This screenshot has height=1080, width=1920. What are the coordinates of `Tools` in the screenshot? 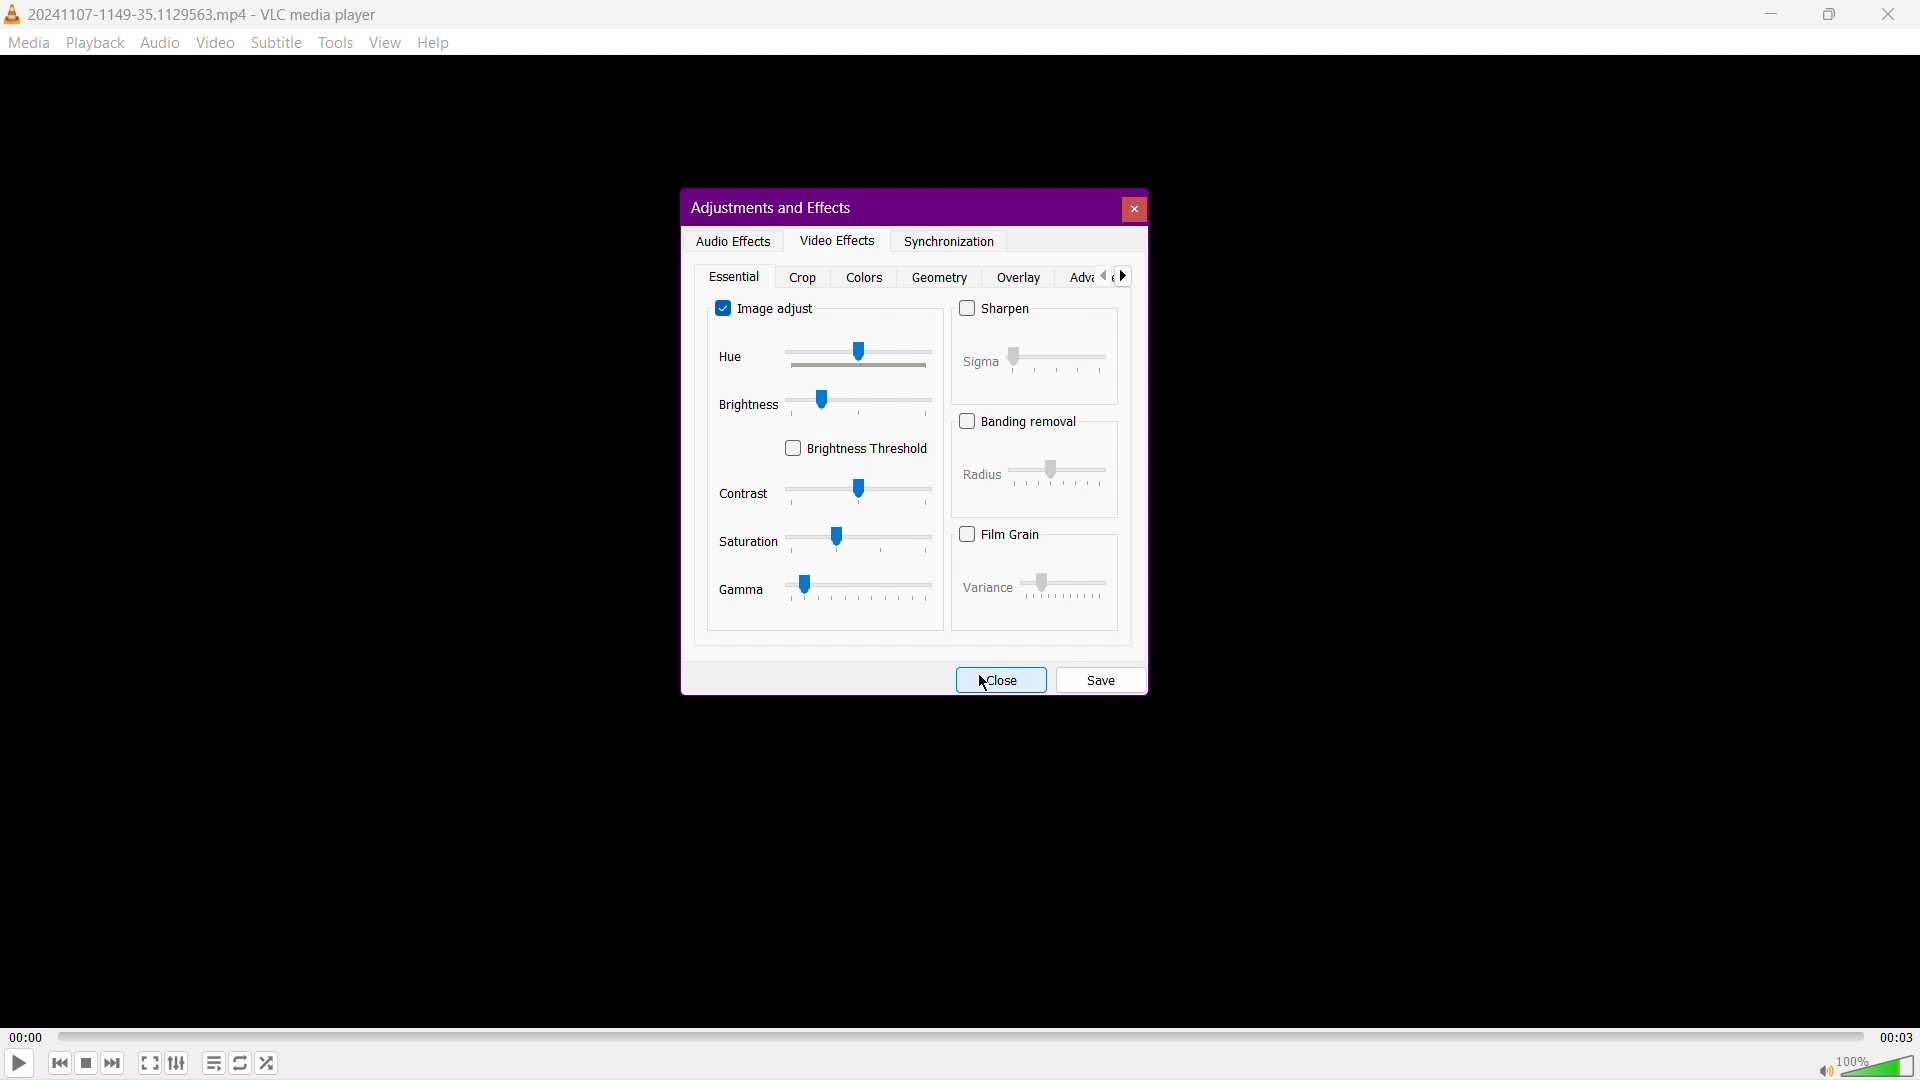 It's located at (338, 44).